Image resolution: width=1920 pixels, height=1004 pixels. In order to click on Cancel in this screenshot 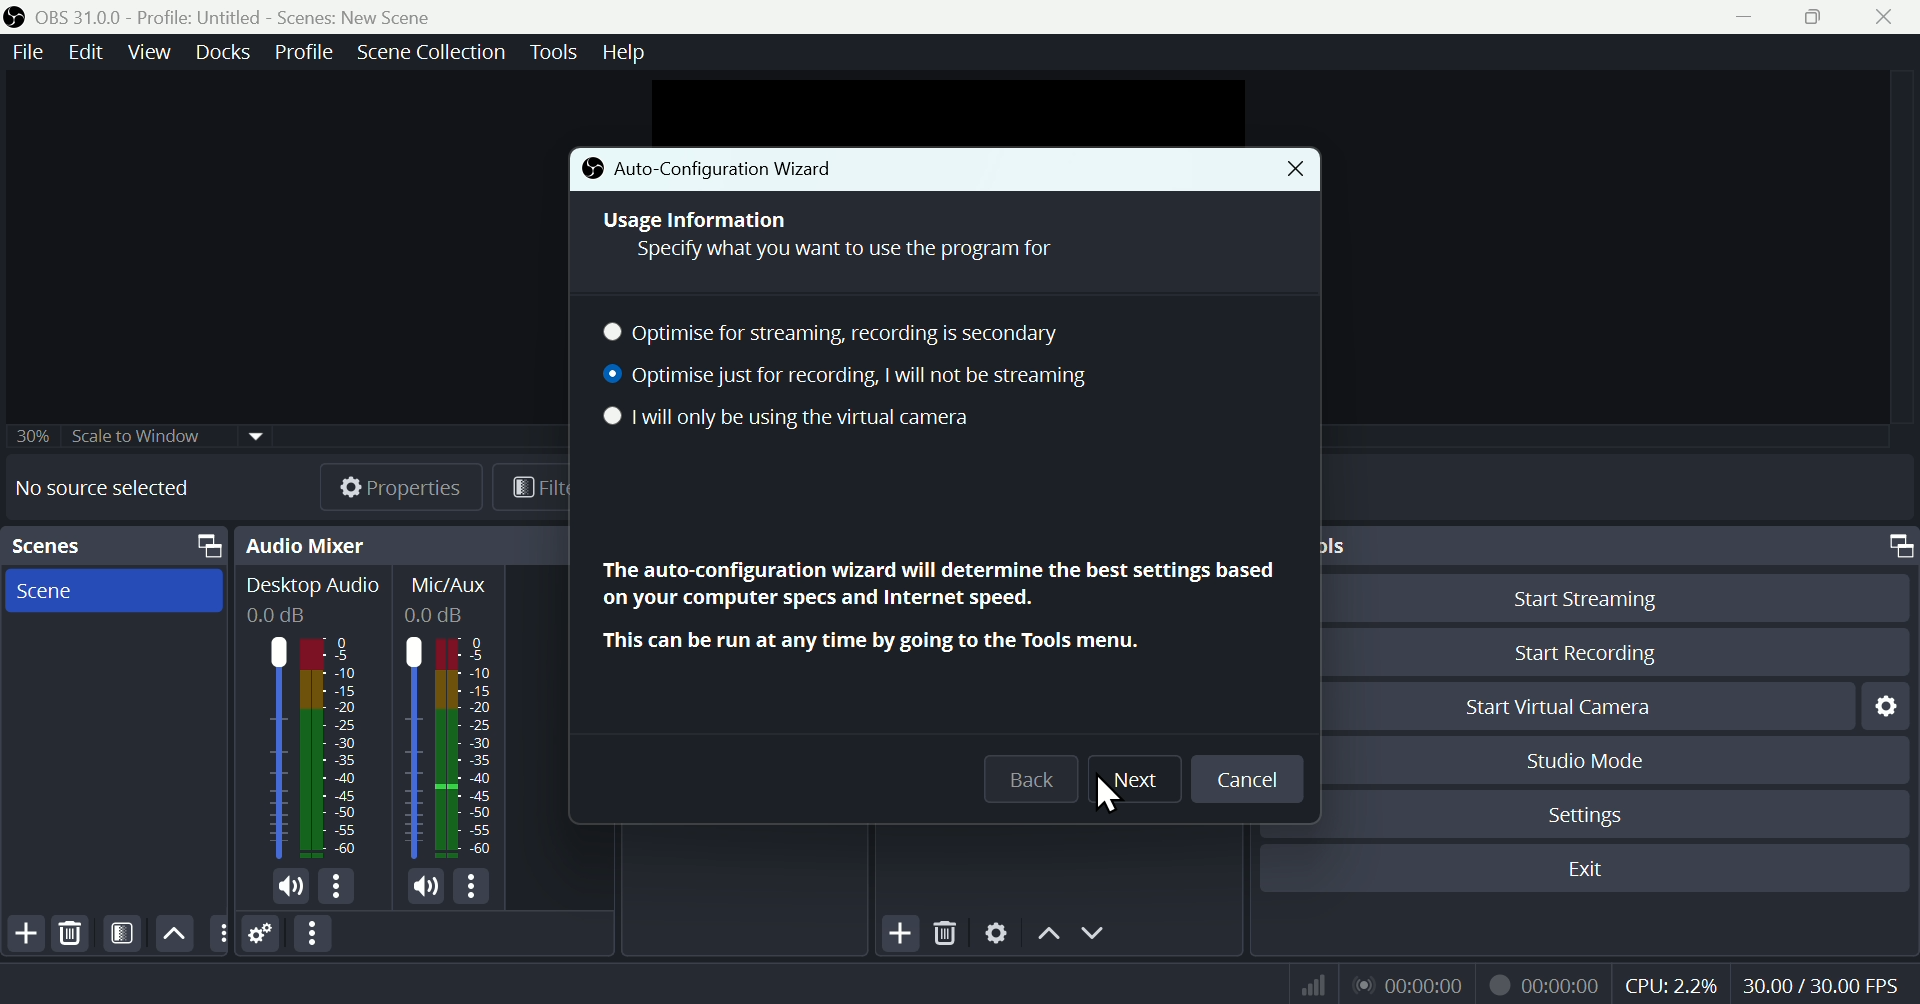, I will do `click(1247, 779)`.